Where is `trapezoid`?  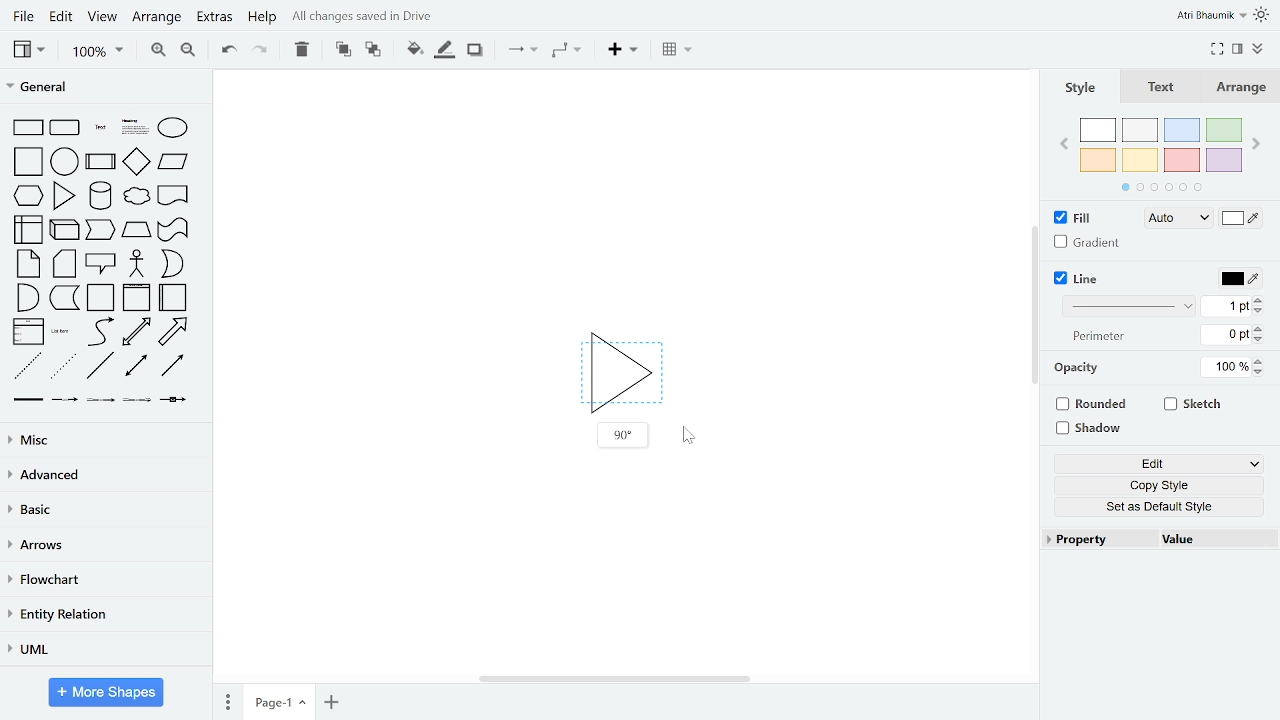 trapezoid is located at coordinates (136, 232).